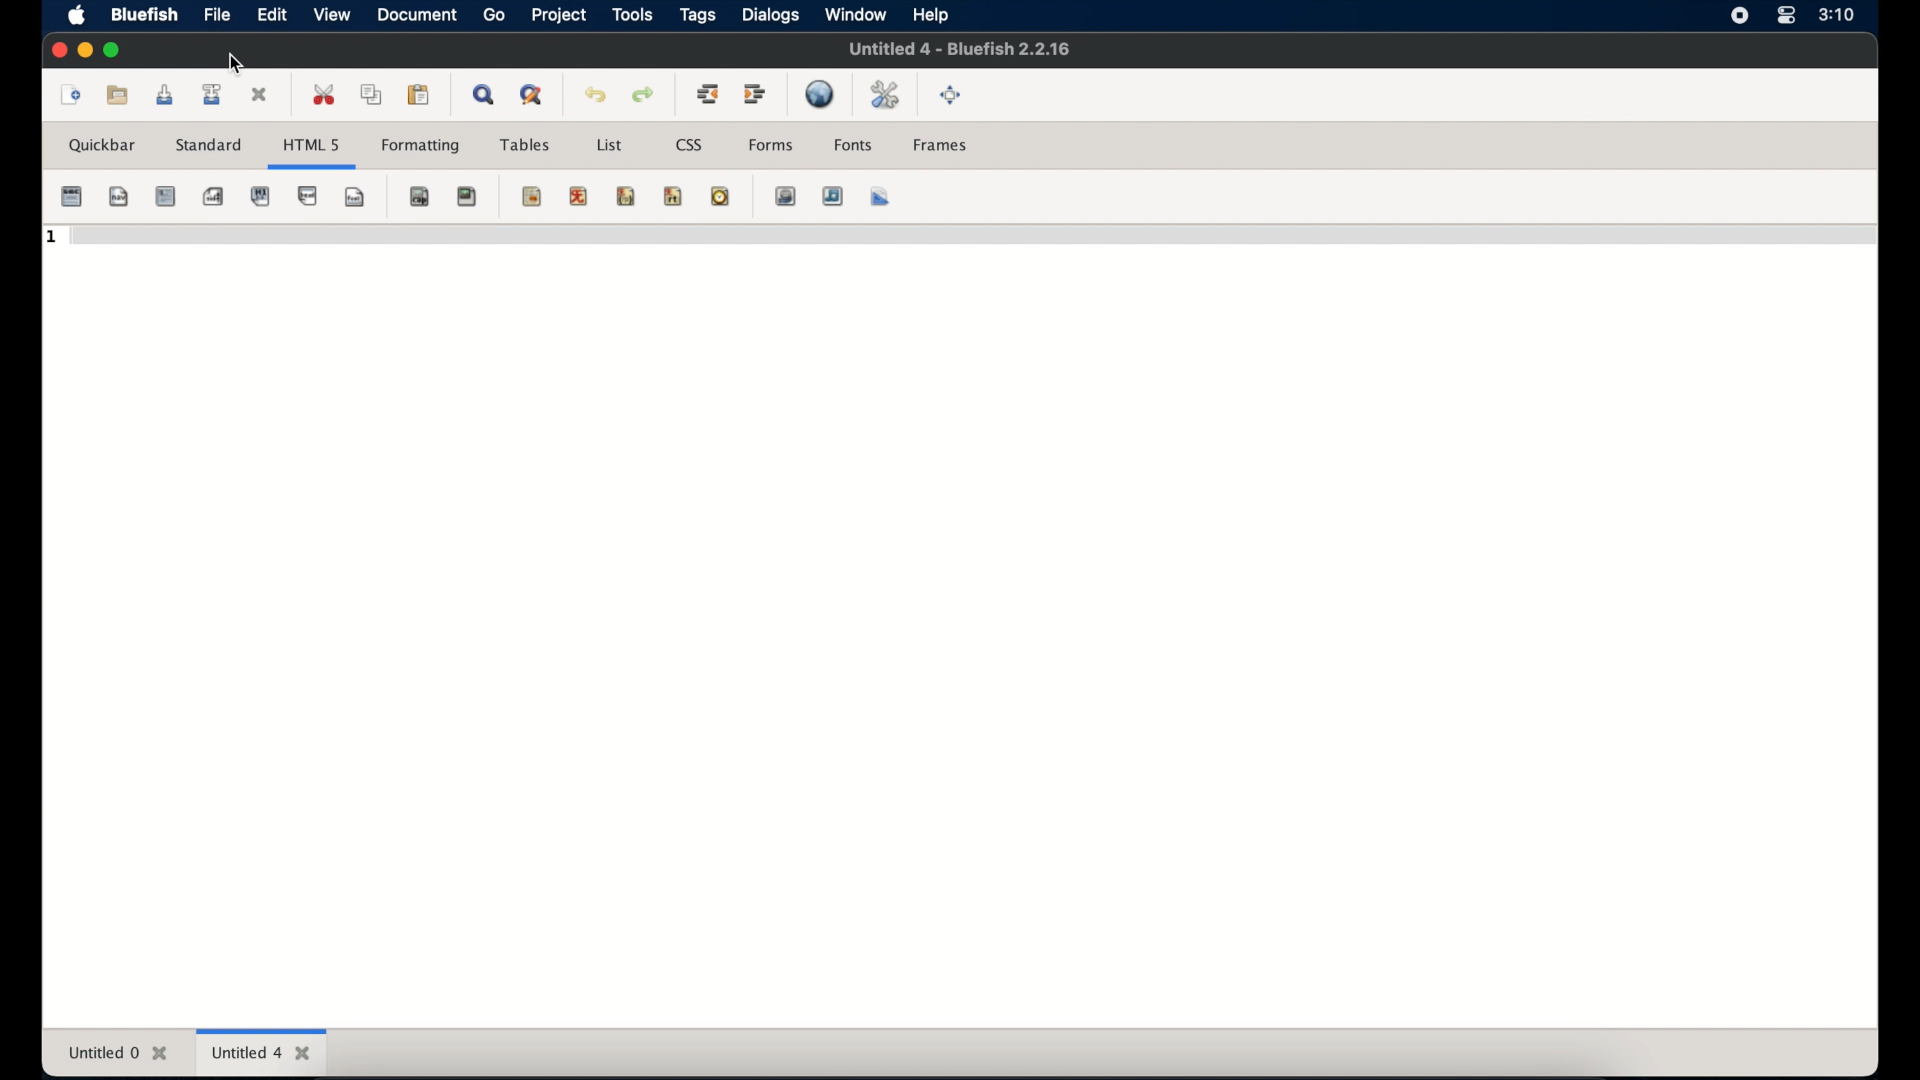  What do you see at coordinates (420, 95) in the screenshot?
I see `paste` at bounding box center [420, 95].